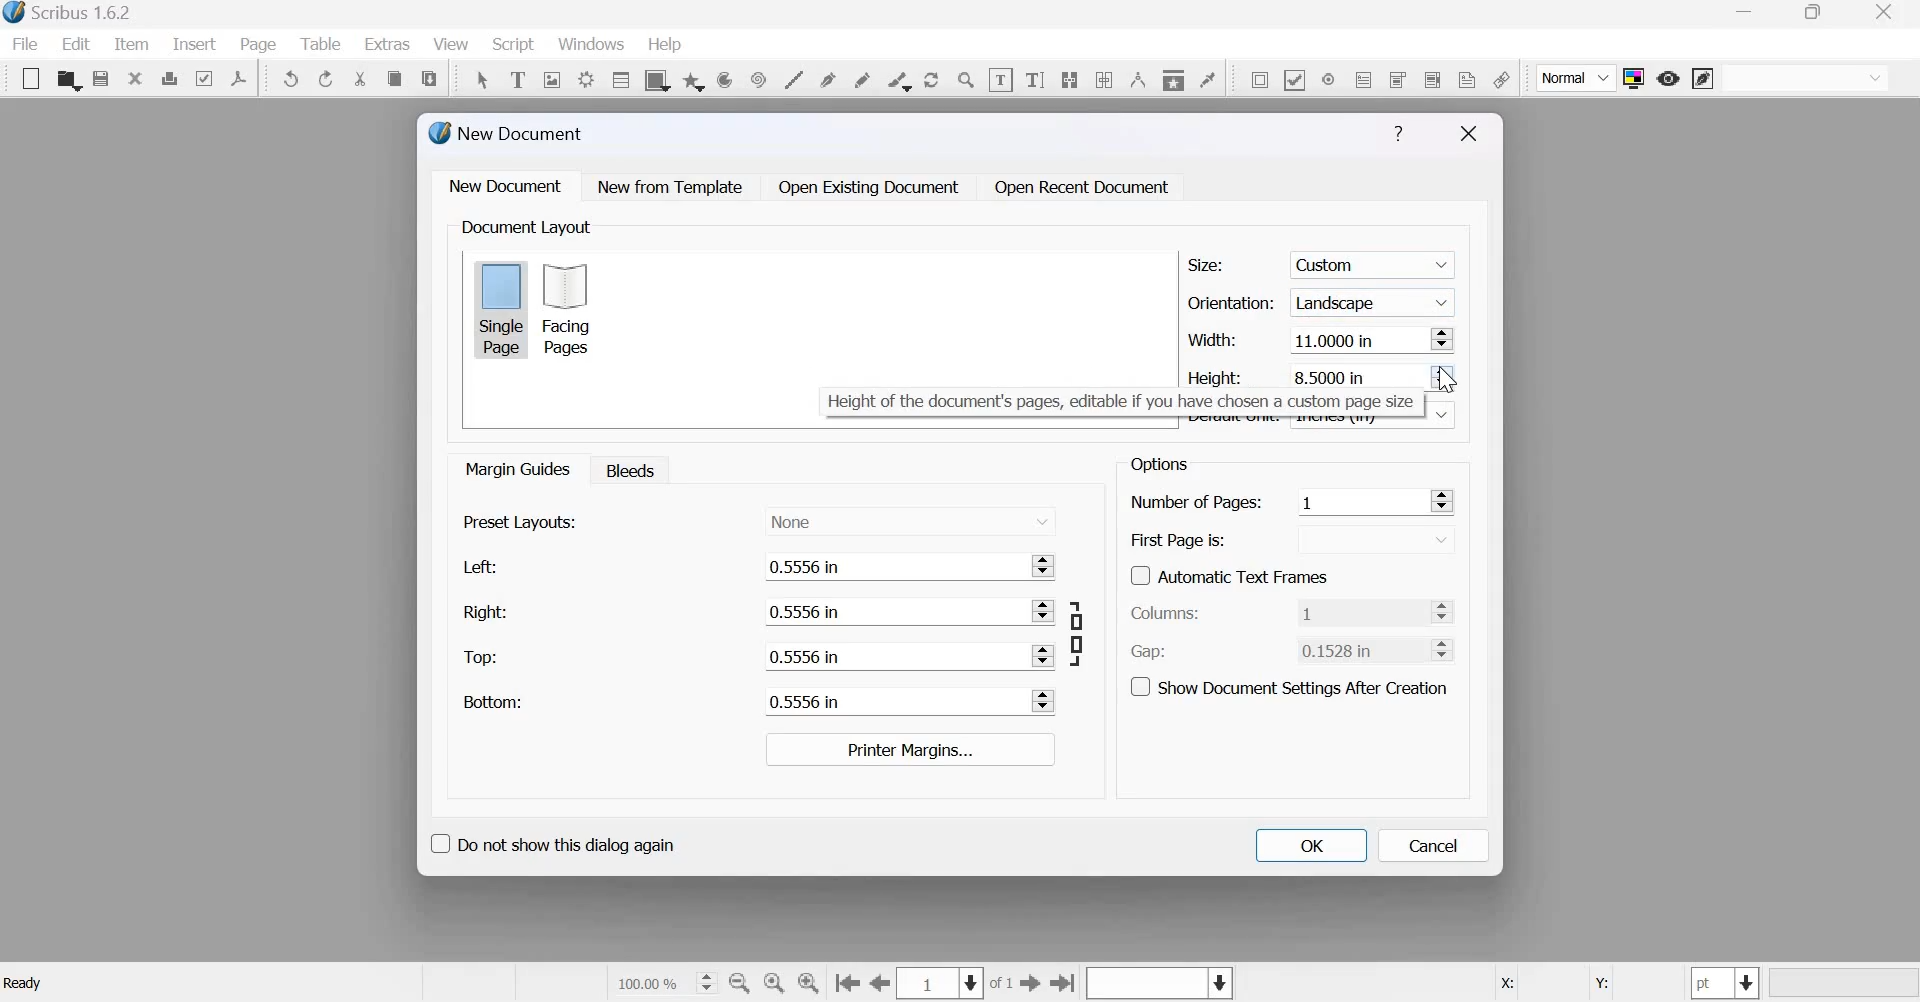 The image size is (1920, 1002). What do you see at coordinates (517, 77) in the screenshot?
I see `Text frame` at bounding box center [517, 77].